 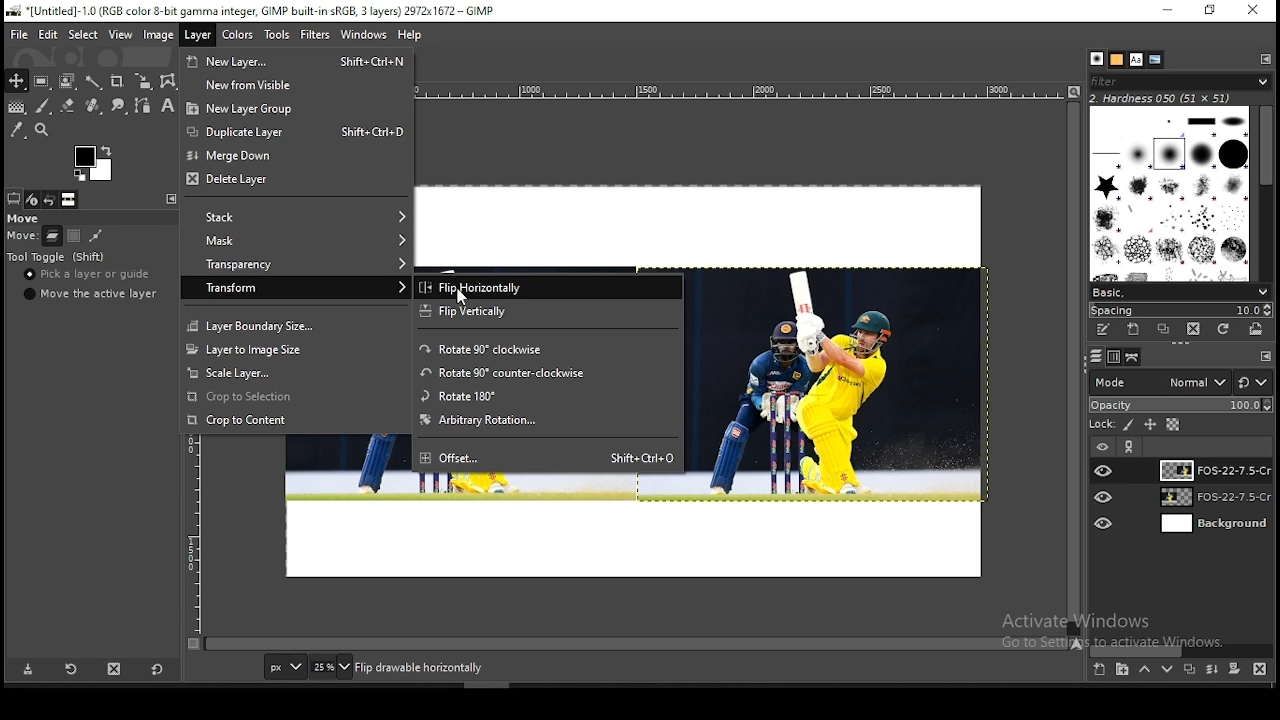 I want to click on lock alpha channel, so click(x=1172, y=425).